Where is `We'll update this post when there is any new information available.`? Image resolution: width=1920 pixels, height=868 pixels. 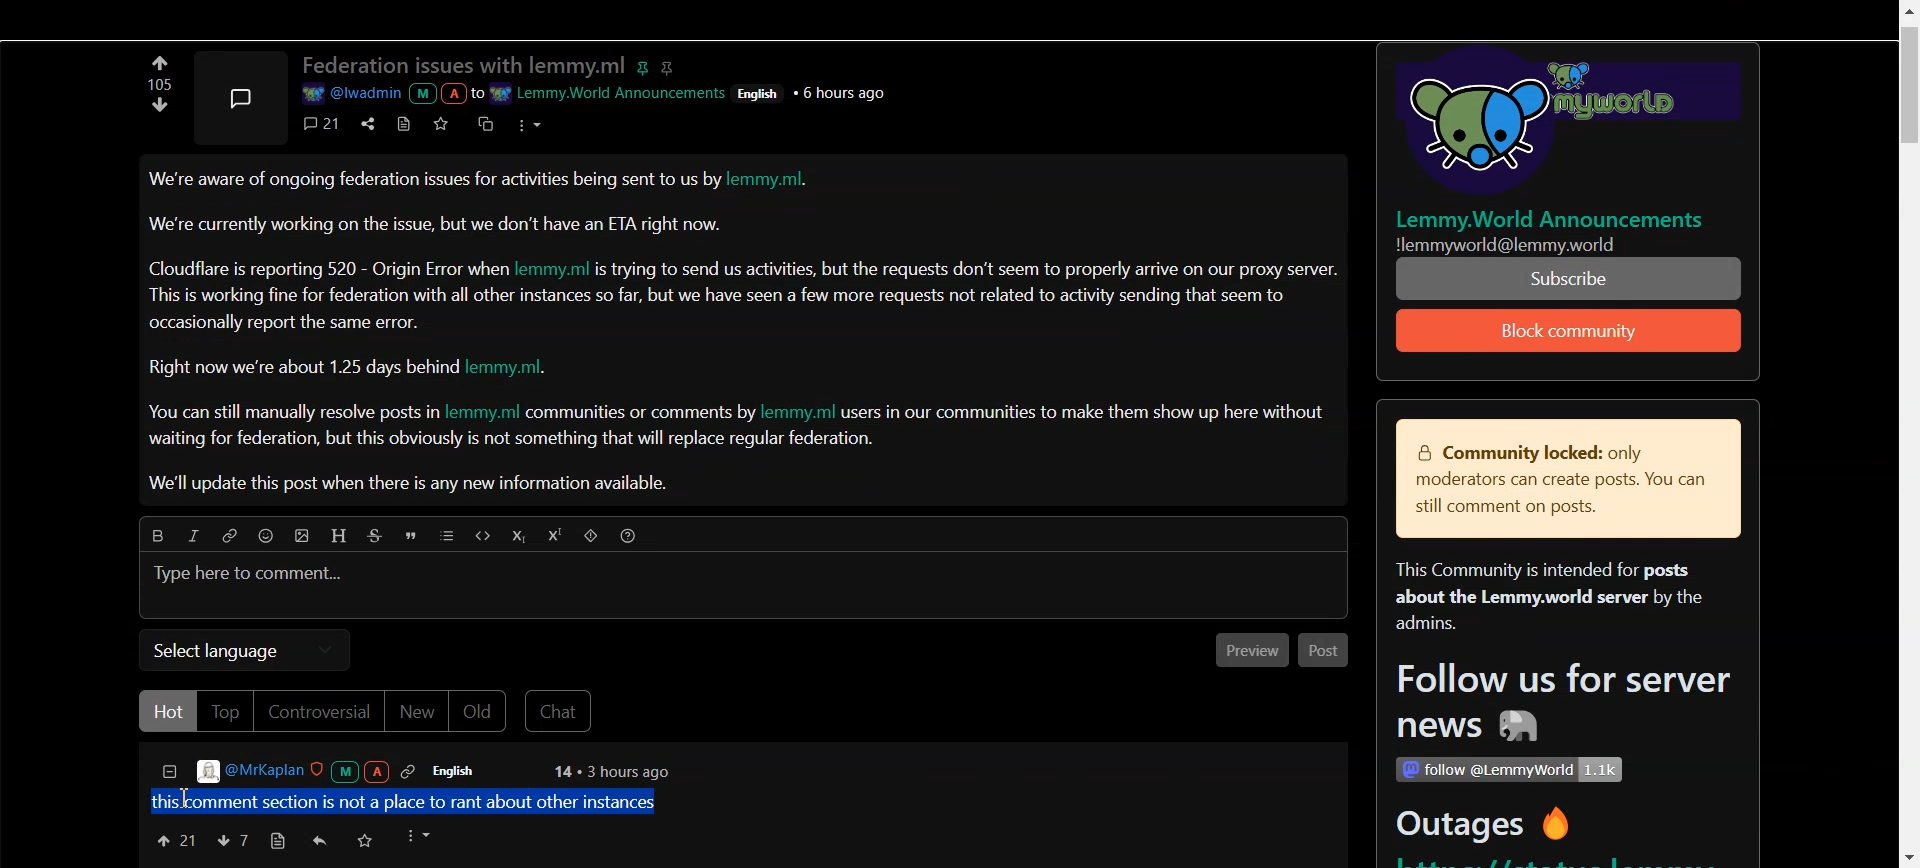
We'll update this post when there is any new information available. is located at coordinates (412, 484).